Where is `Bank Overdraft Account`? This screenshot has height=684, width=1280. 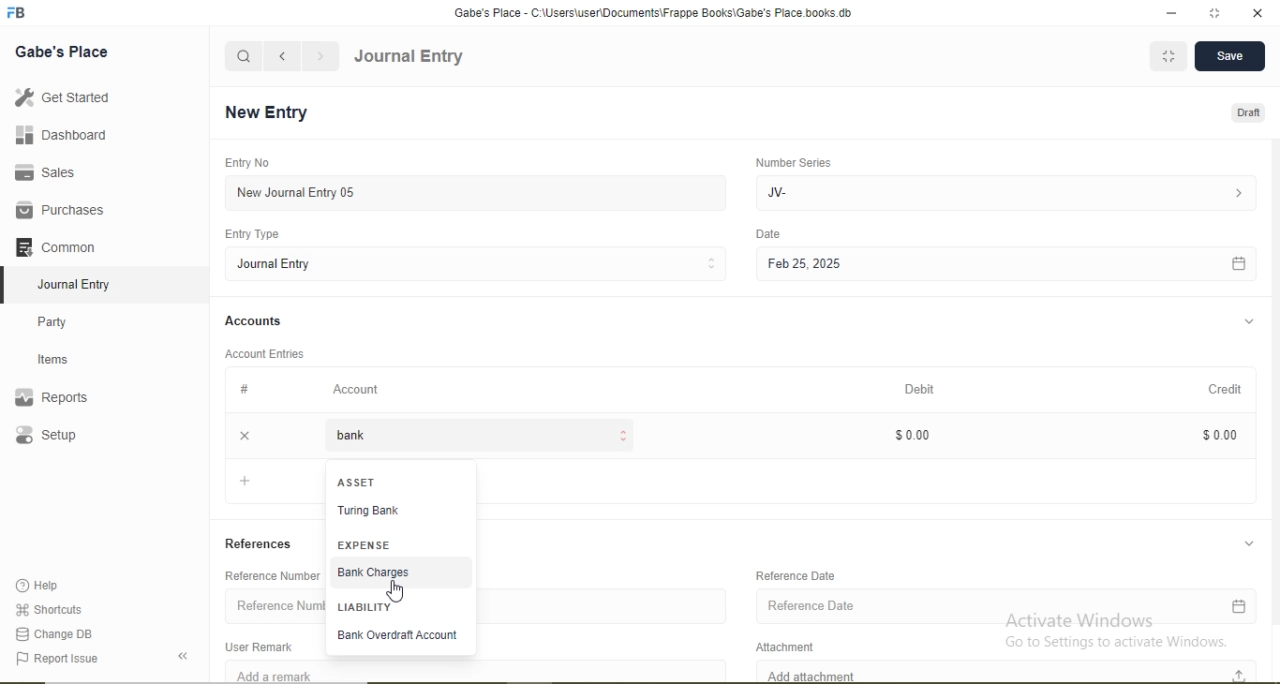 Bank Overdraft Account is located at coordinates (398, 639).